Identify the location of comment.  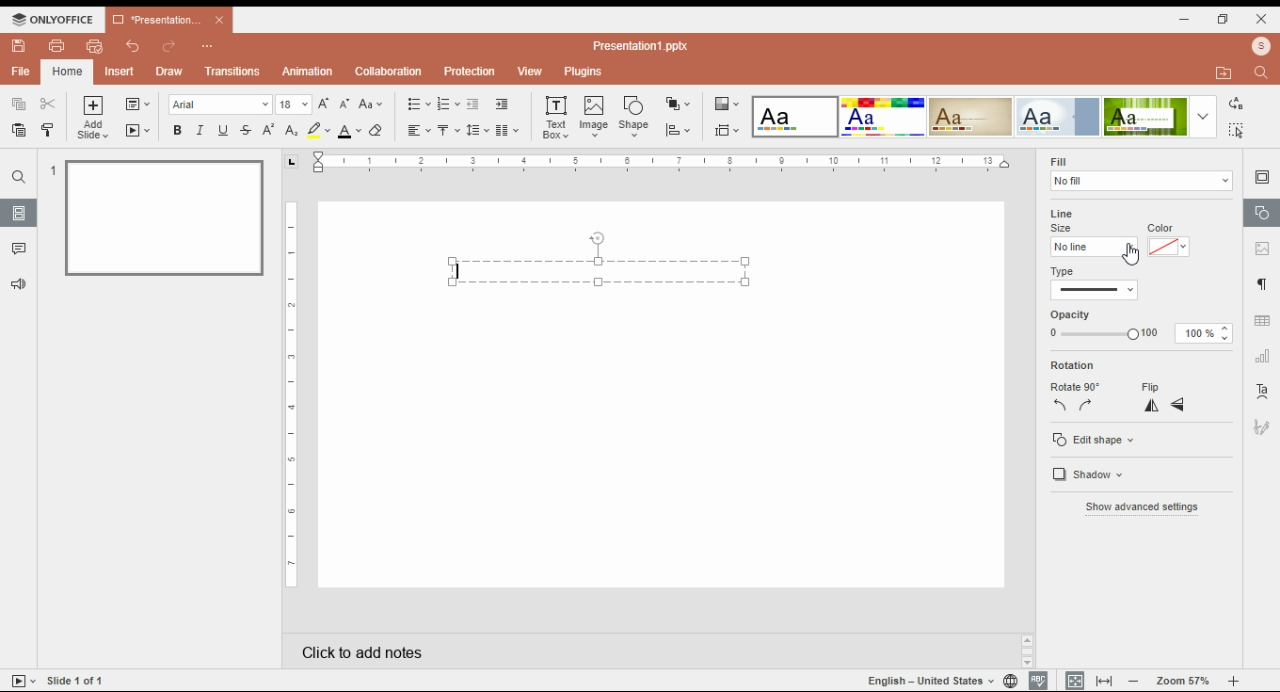
(21, 250).